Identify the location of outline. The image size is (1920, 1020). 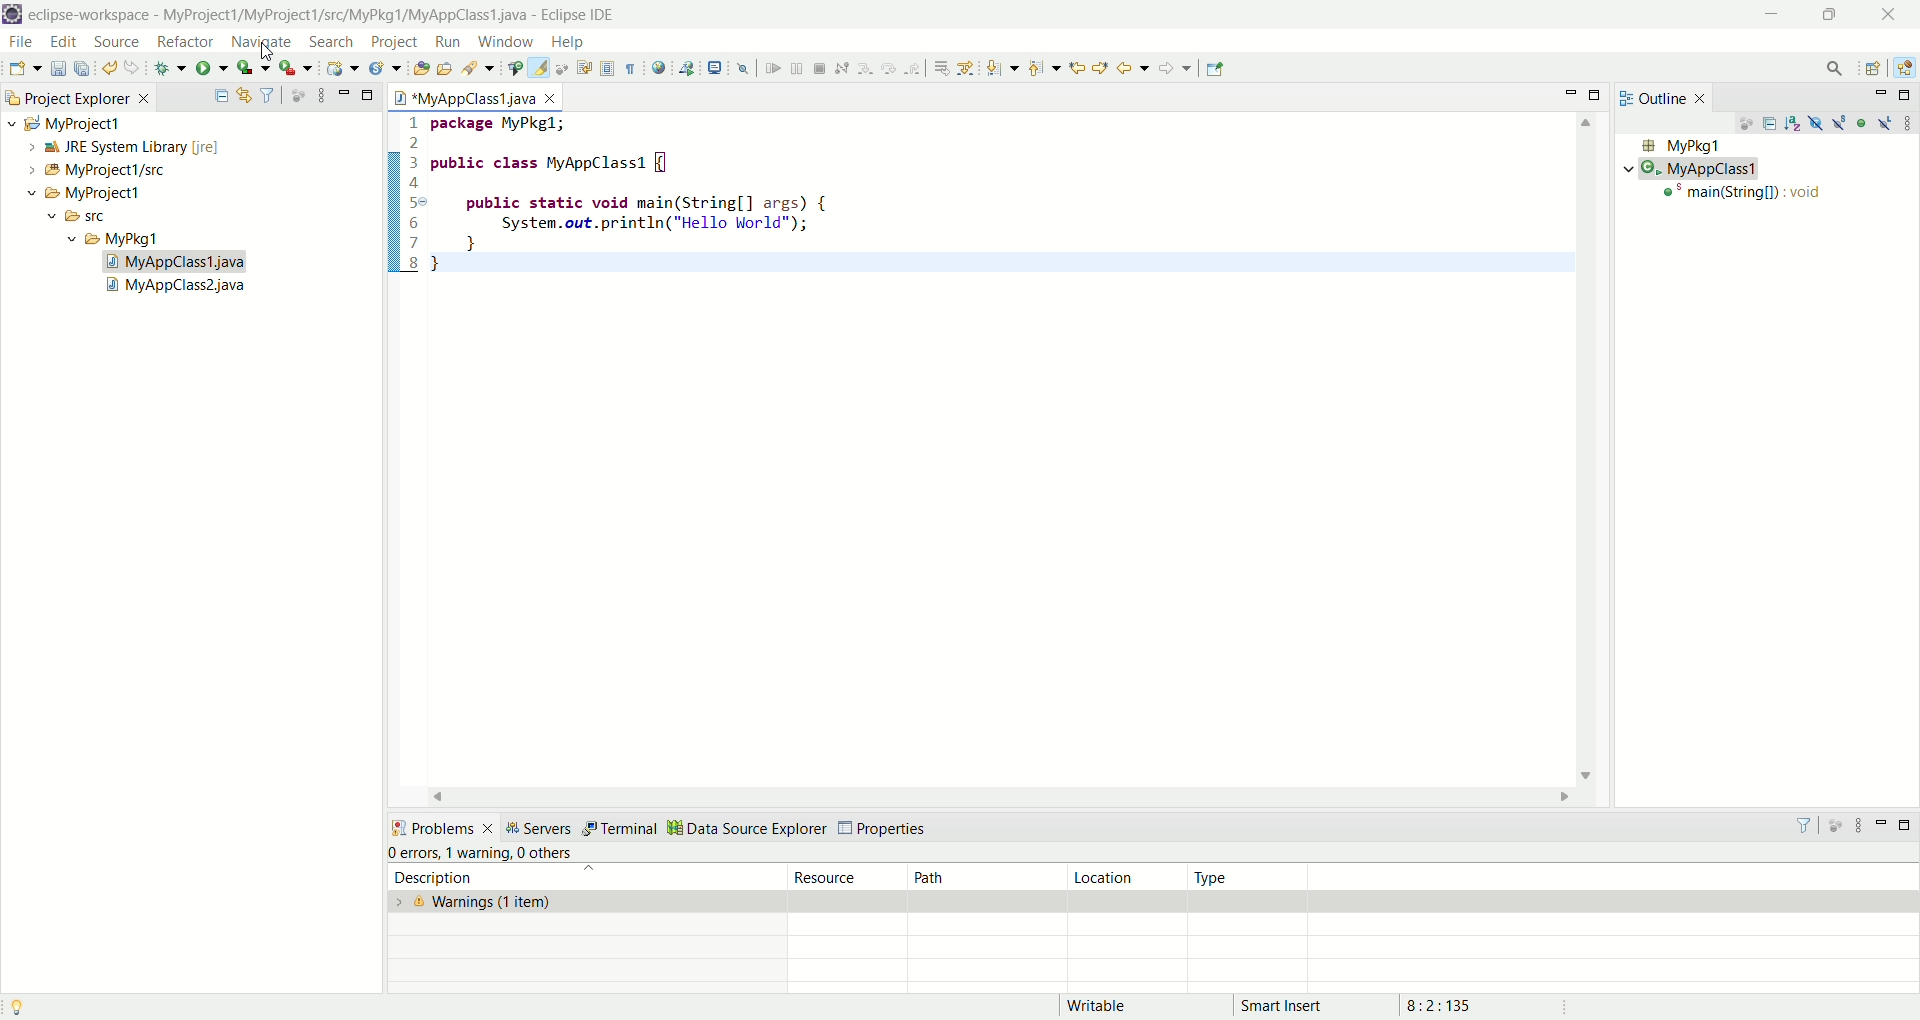
(1667, 97).